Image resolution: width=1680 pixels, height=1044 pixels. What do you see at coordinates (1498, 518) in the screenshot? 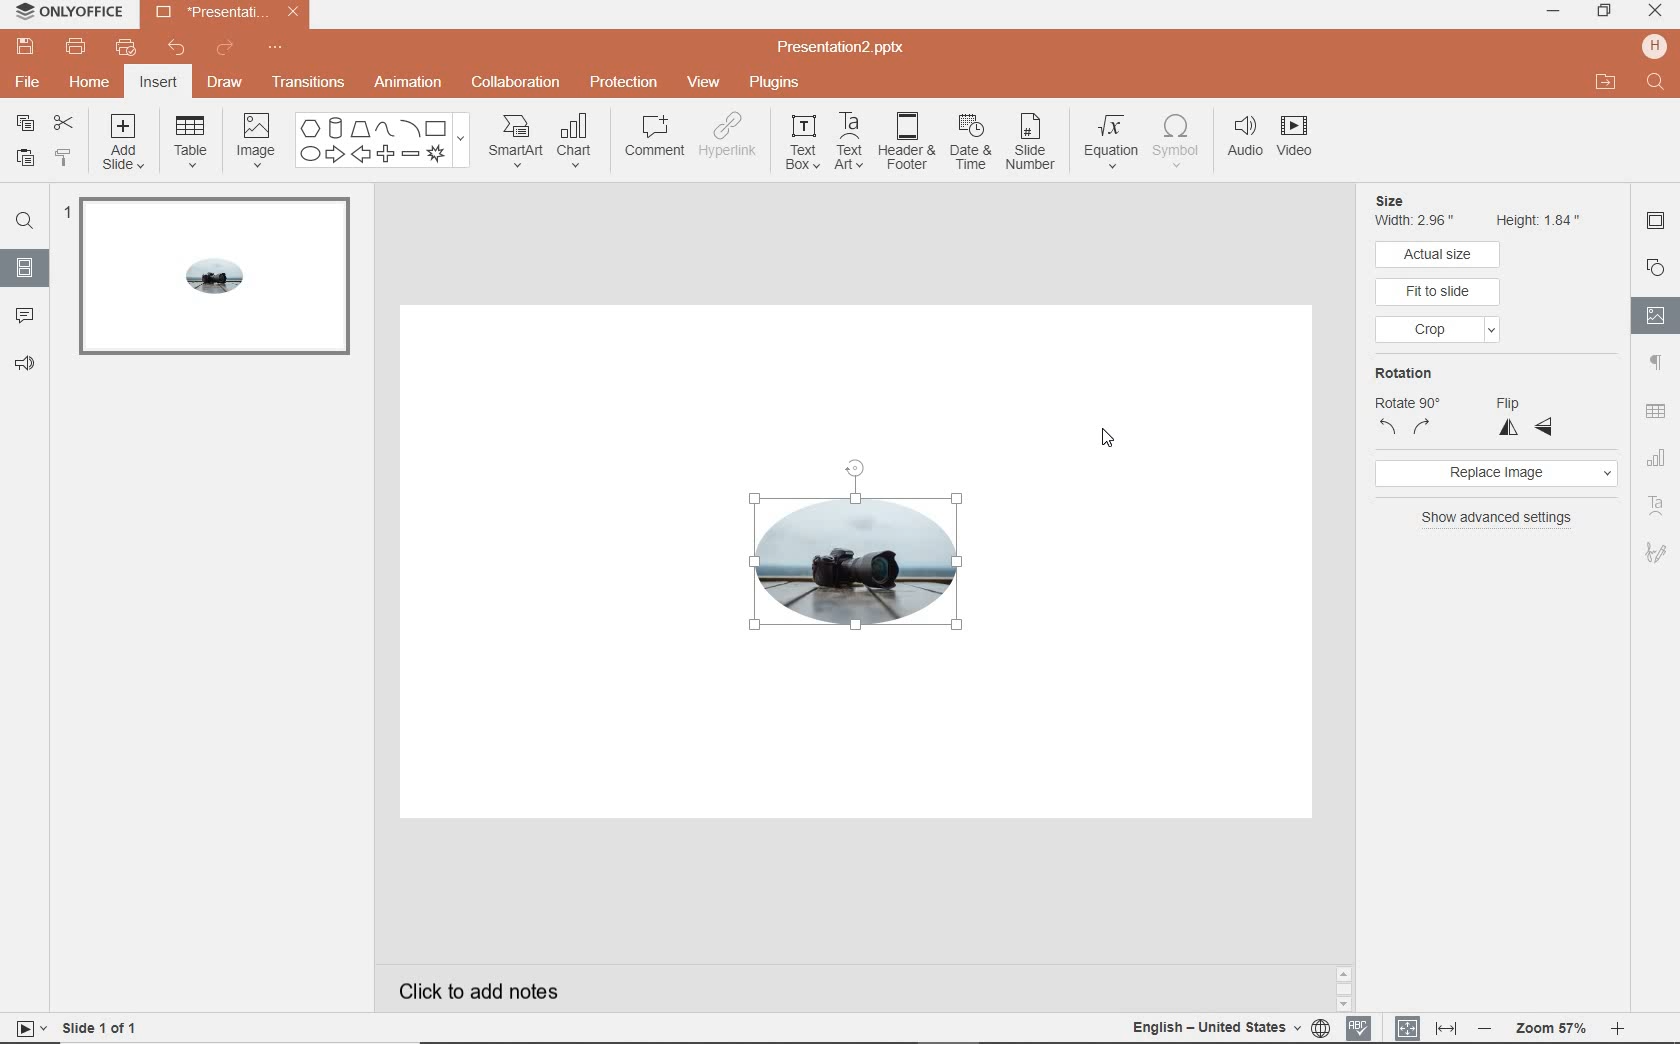
I see `show advanced settings` at bounding box center [1498, 518].